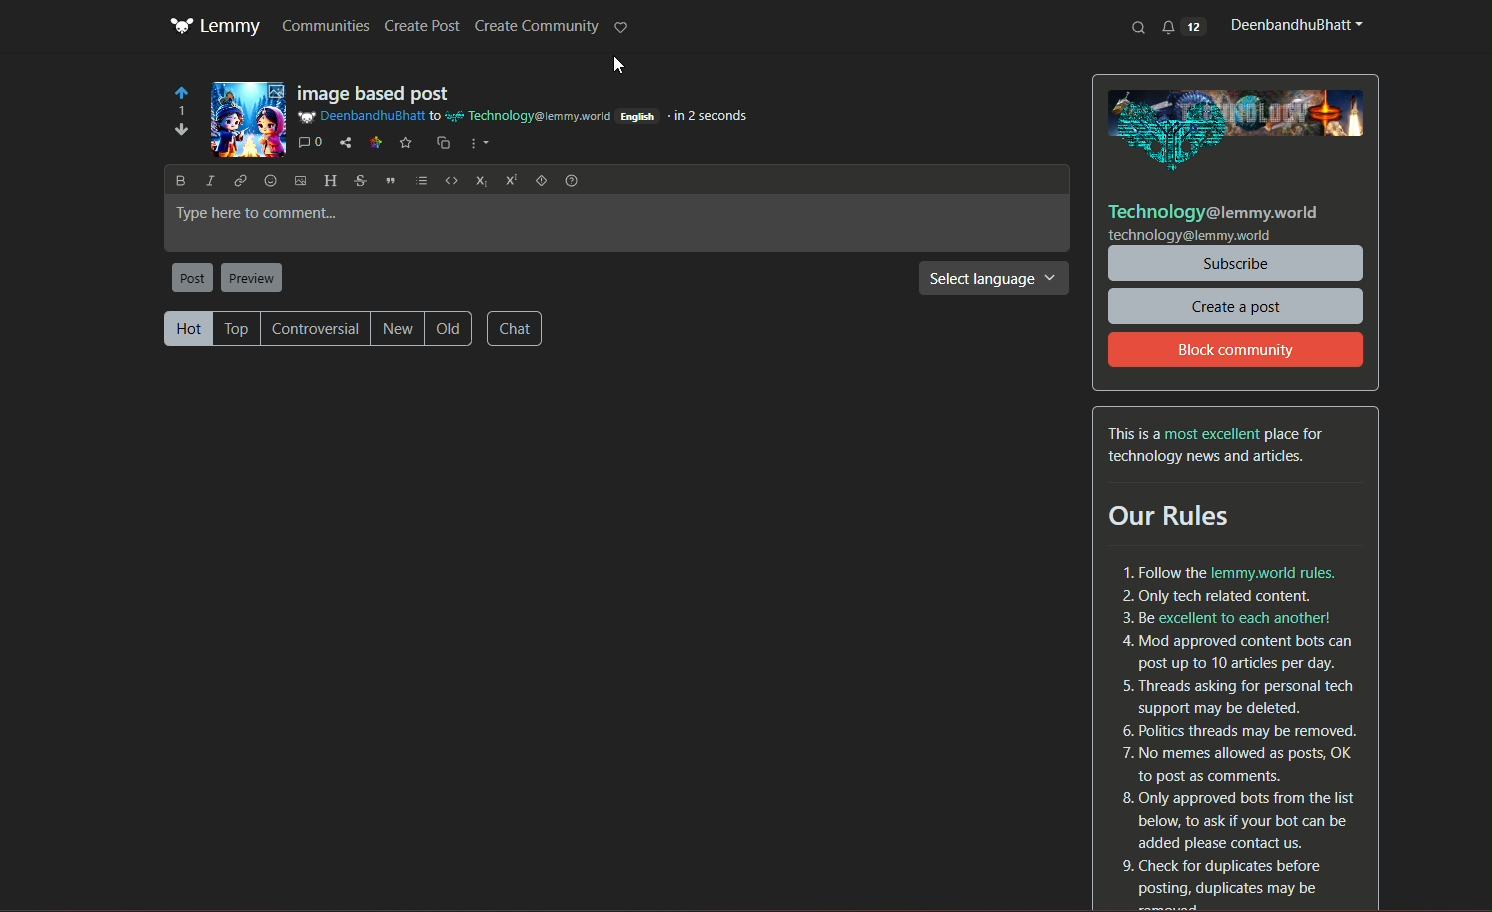  I want to click on cursor, so click(609, 66).